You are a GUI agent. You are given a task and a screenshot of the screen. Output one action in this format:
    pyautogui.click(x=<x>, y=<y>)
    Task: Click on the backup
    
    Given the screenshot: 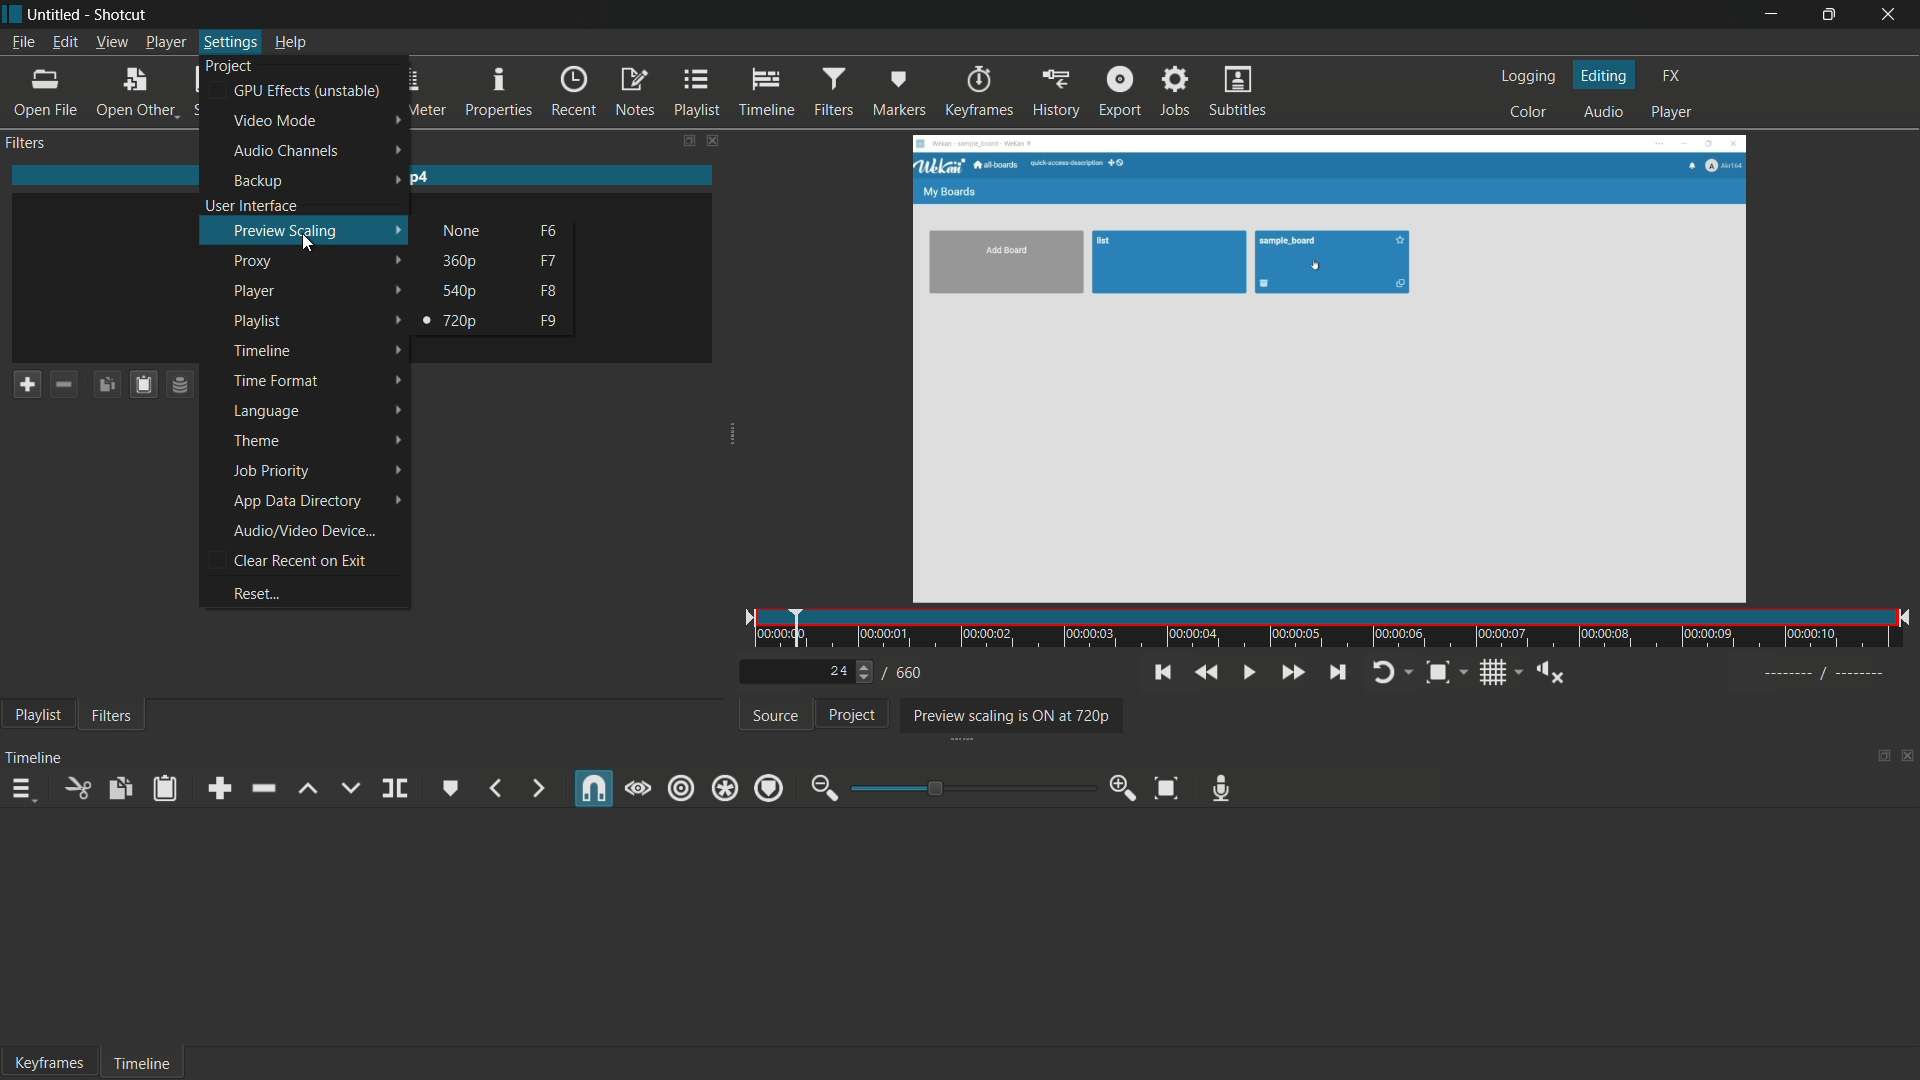 What is the action you would take?
    pyautogui.click(x=258, y=181)
    